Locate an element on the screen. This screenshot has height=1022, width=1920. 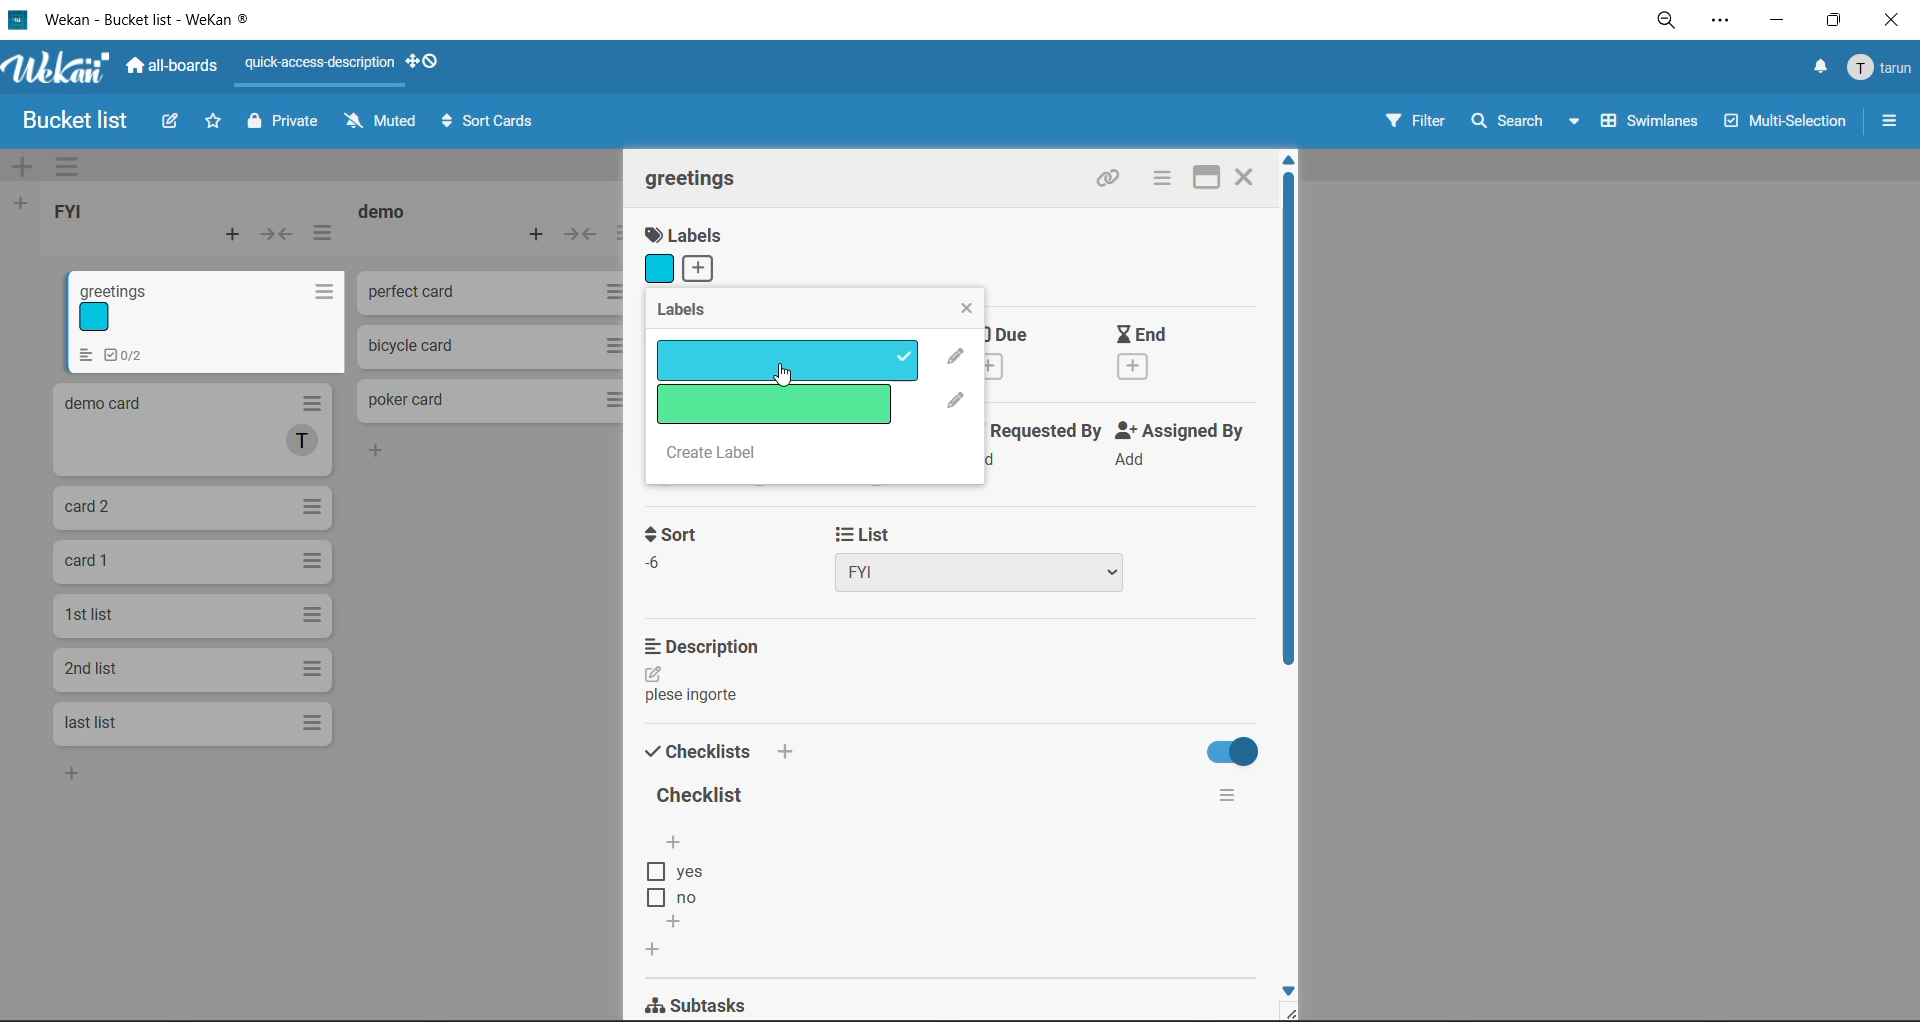
multiselection is located at coordinates (1781, 125).